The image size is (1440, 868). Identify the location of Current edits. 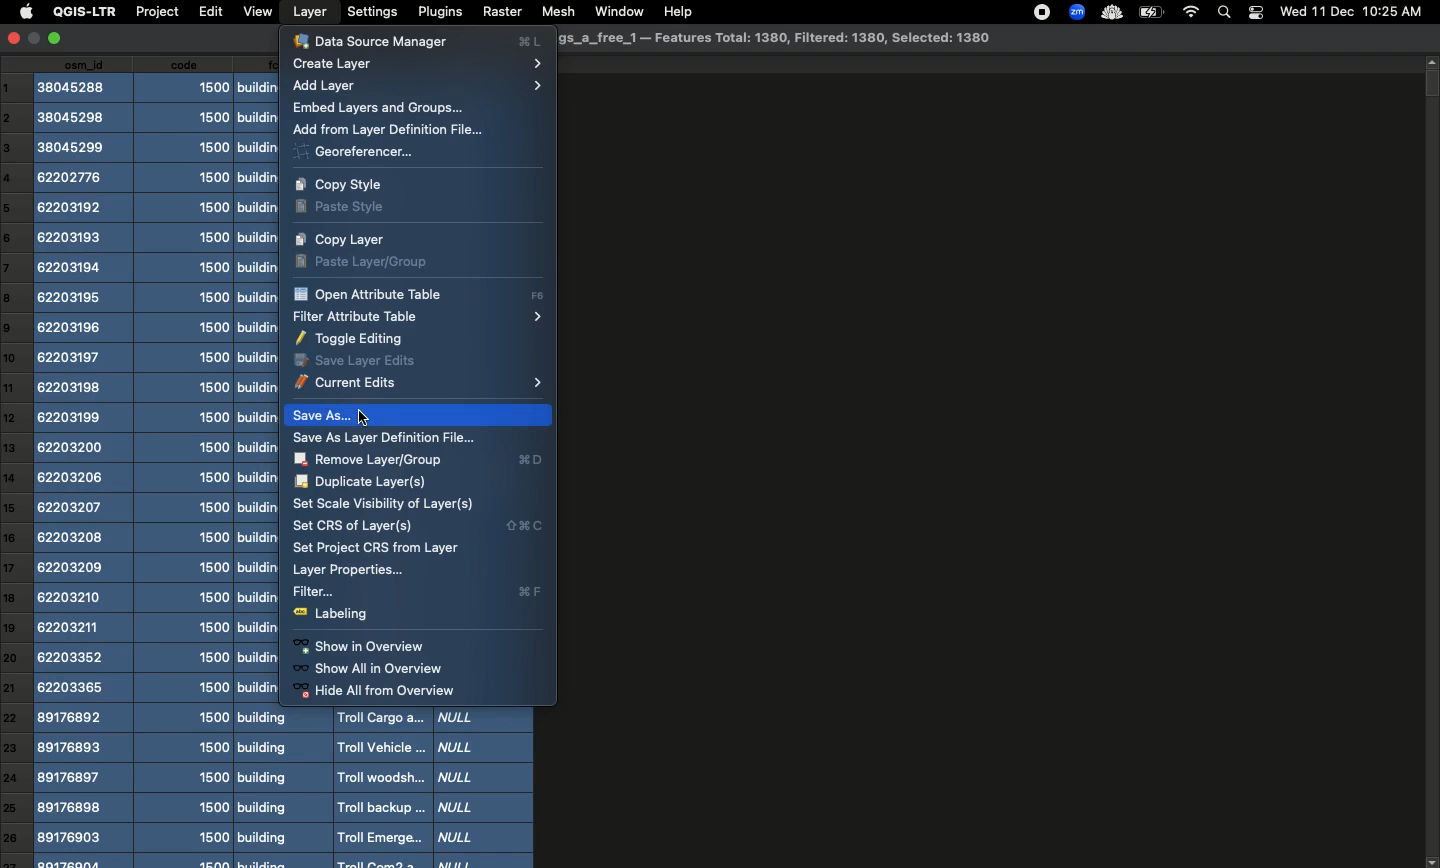
(418, 383).